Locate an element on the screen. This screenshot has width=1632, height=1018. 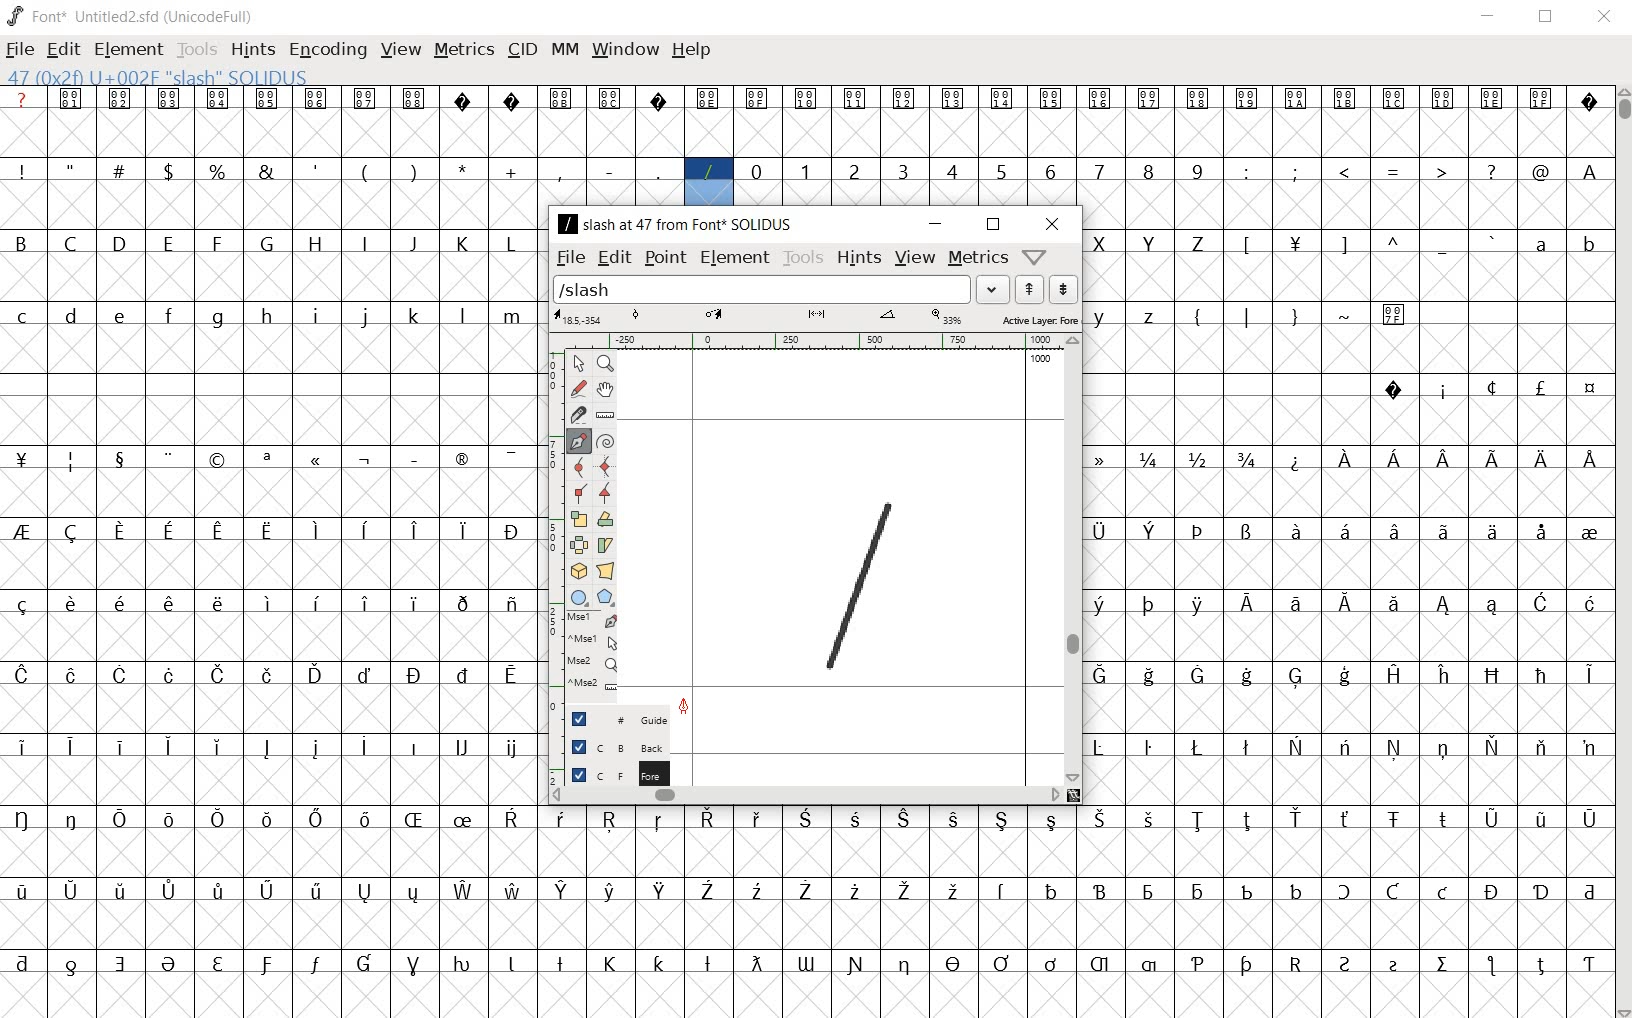
47(0*2f)U+002F "SLASH" SOLIDUS is located at coordinates (709, 182).